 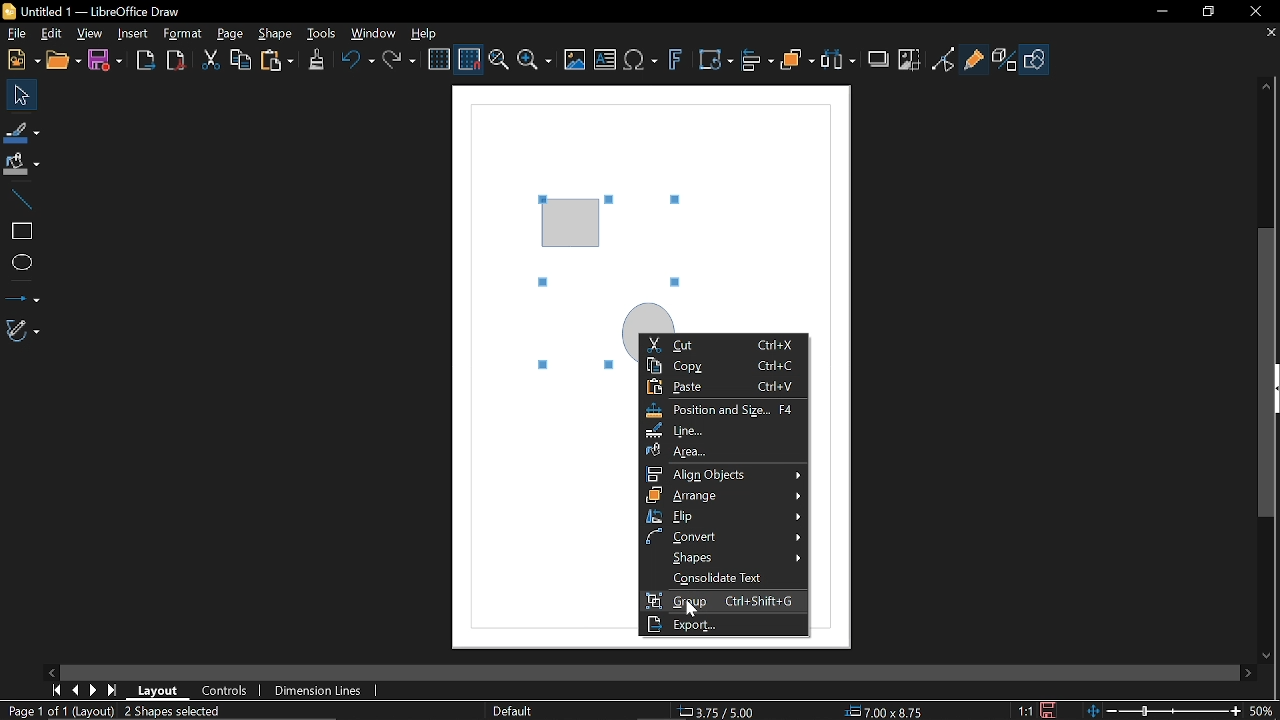 I want to click on Copy, so click(x=239, y=60).